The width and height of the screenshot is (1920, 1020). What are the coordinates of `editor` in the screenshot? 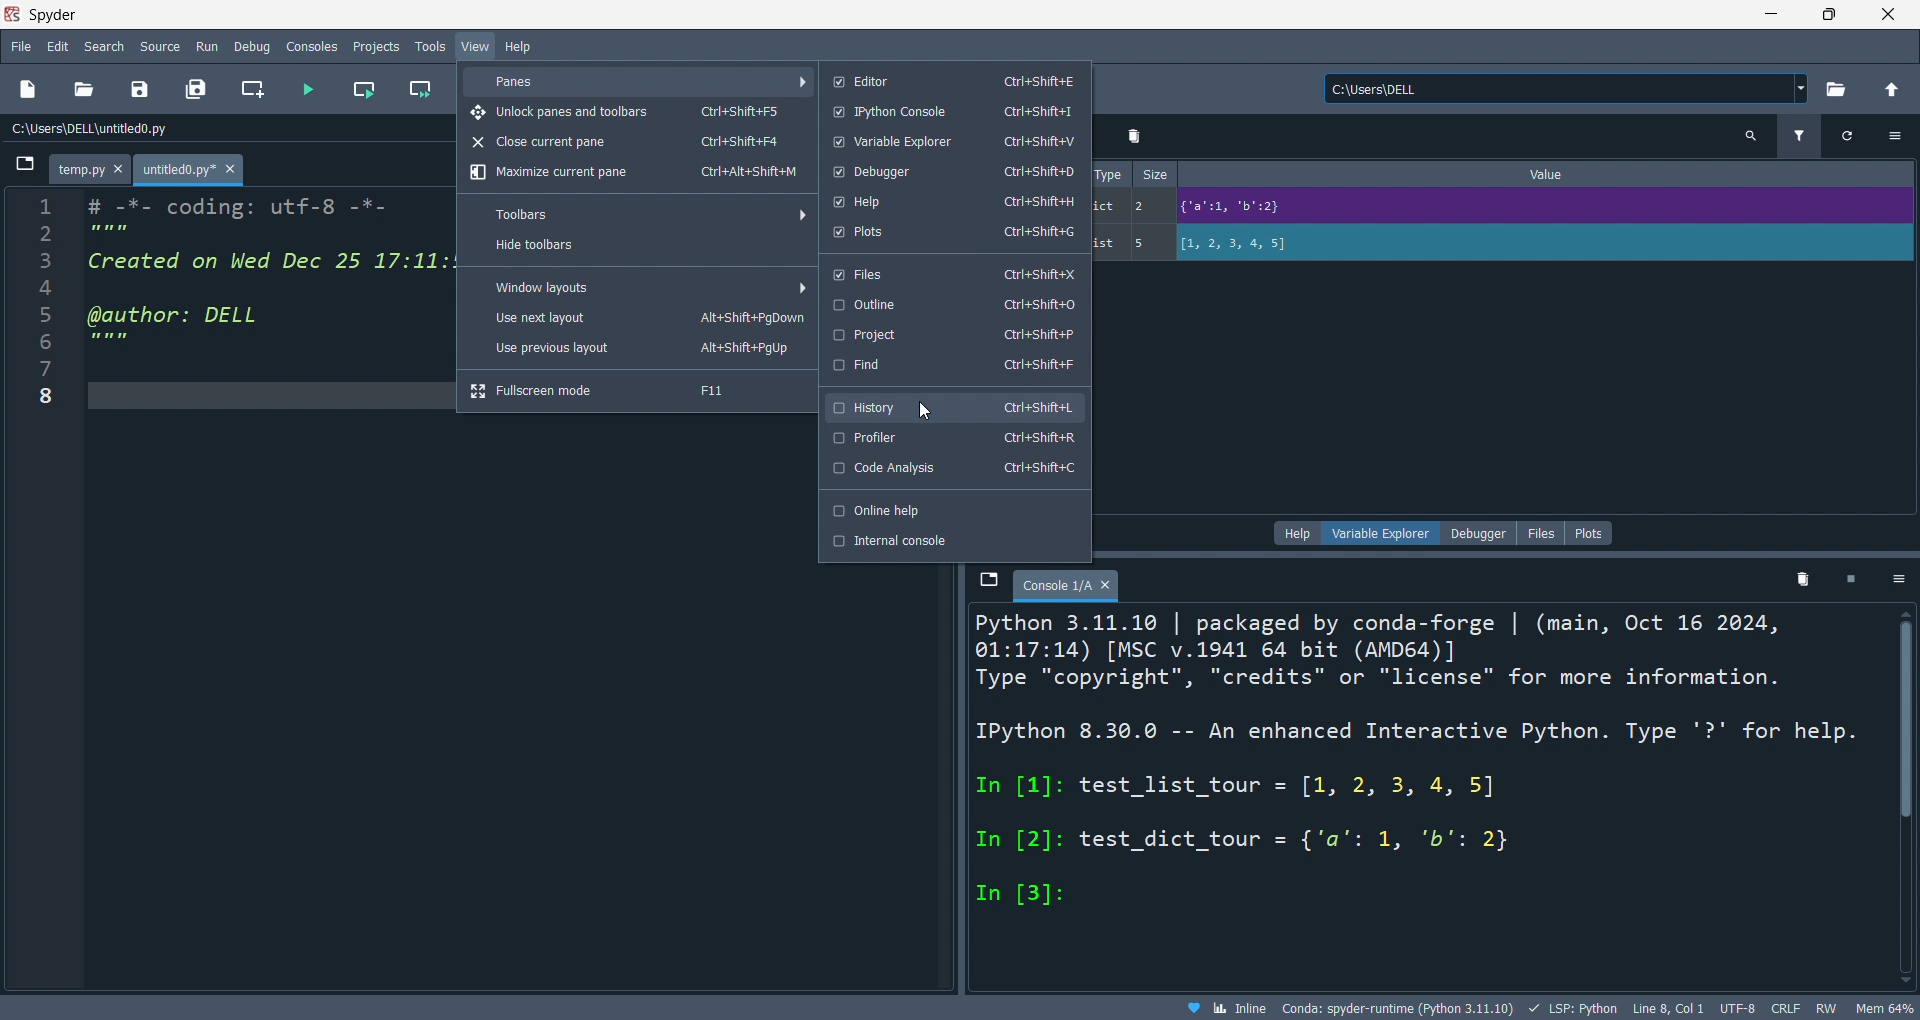 It's located at (950, 80).